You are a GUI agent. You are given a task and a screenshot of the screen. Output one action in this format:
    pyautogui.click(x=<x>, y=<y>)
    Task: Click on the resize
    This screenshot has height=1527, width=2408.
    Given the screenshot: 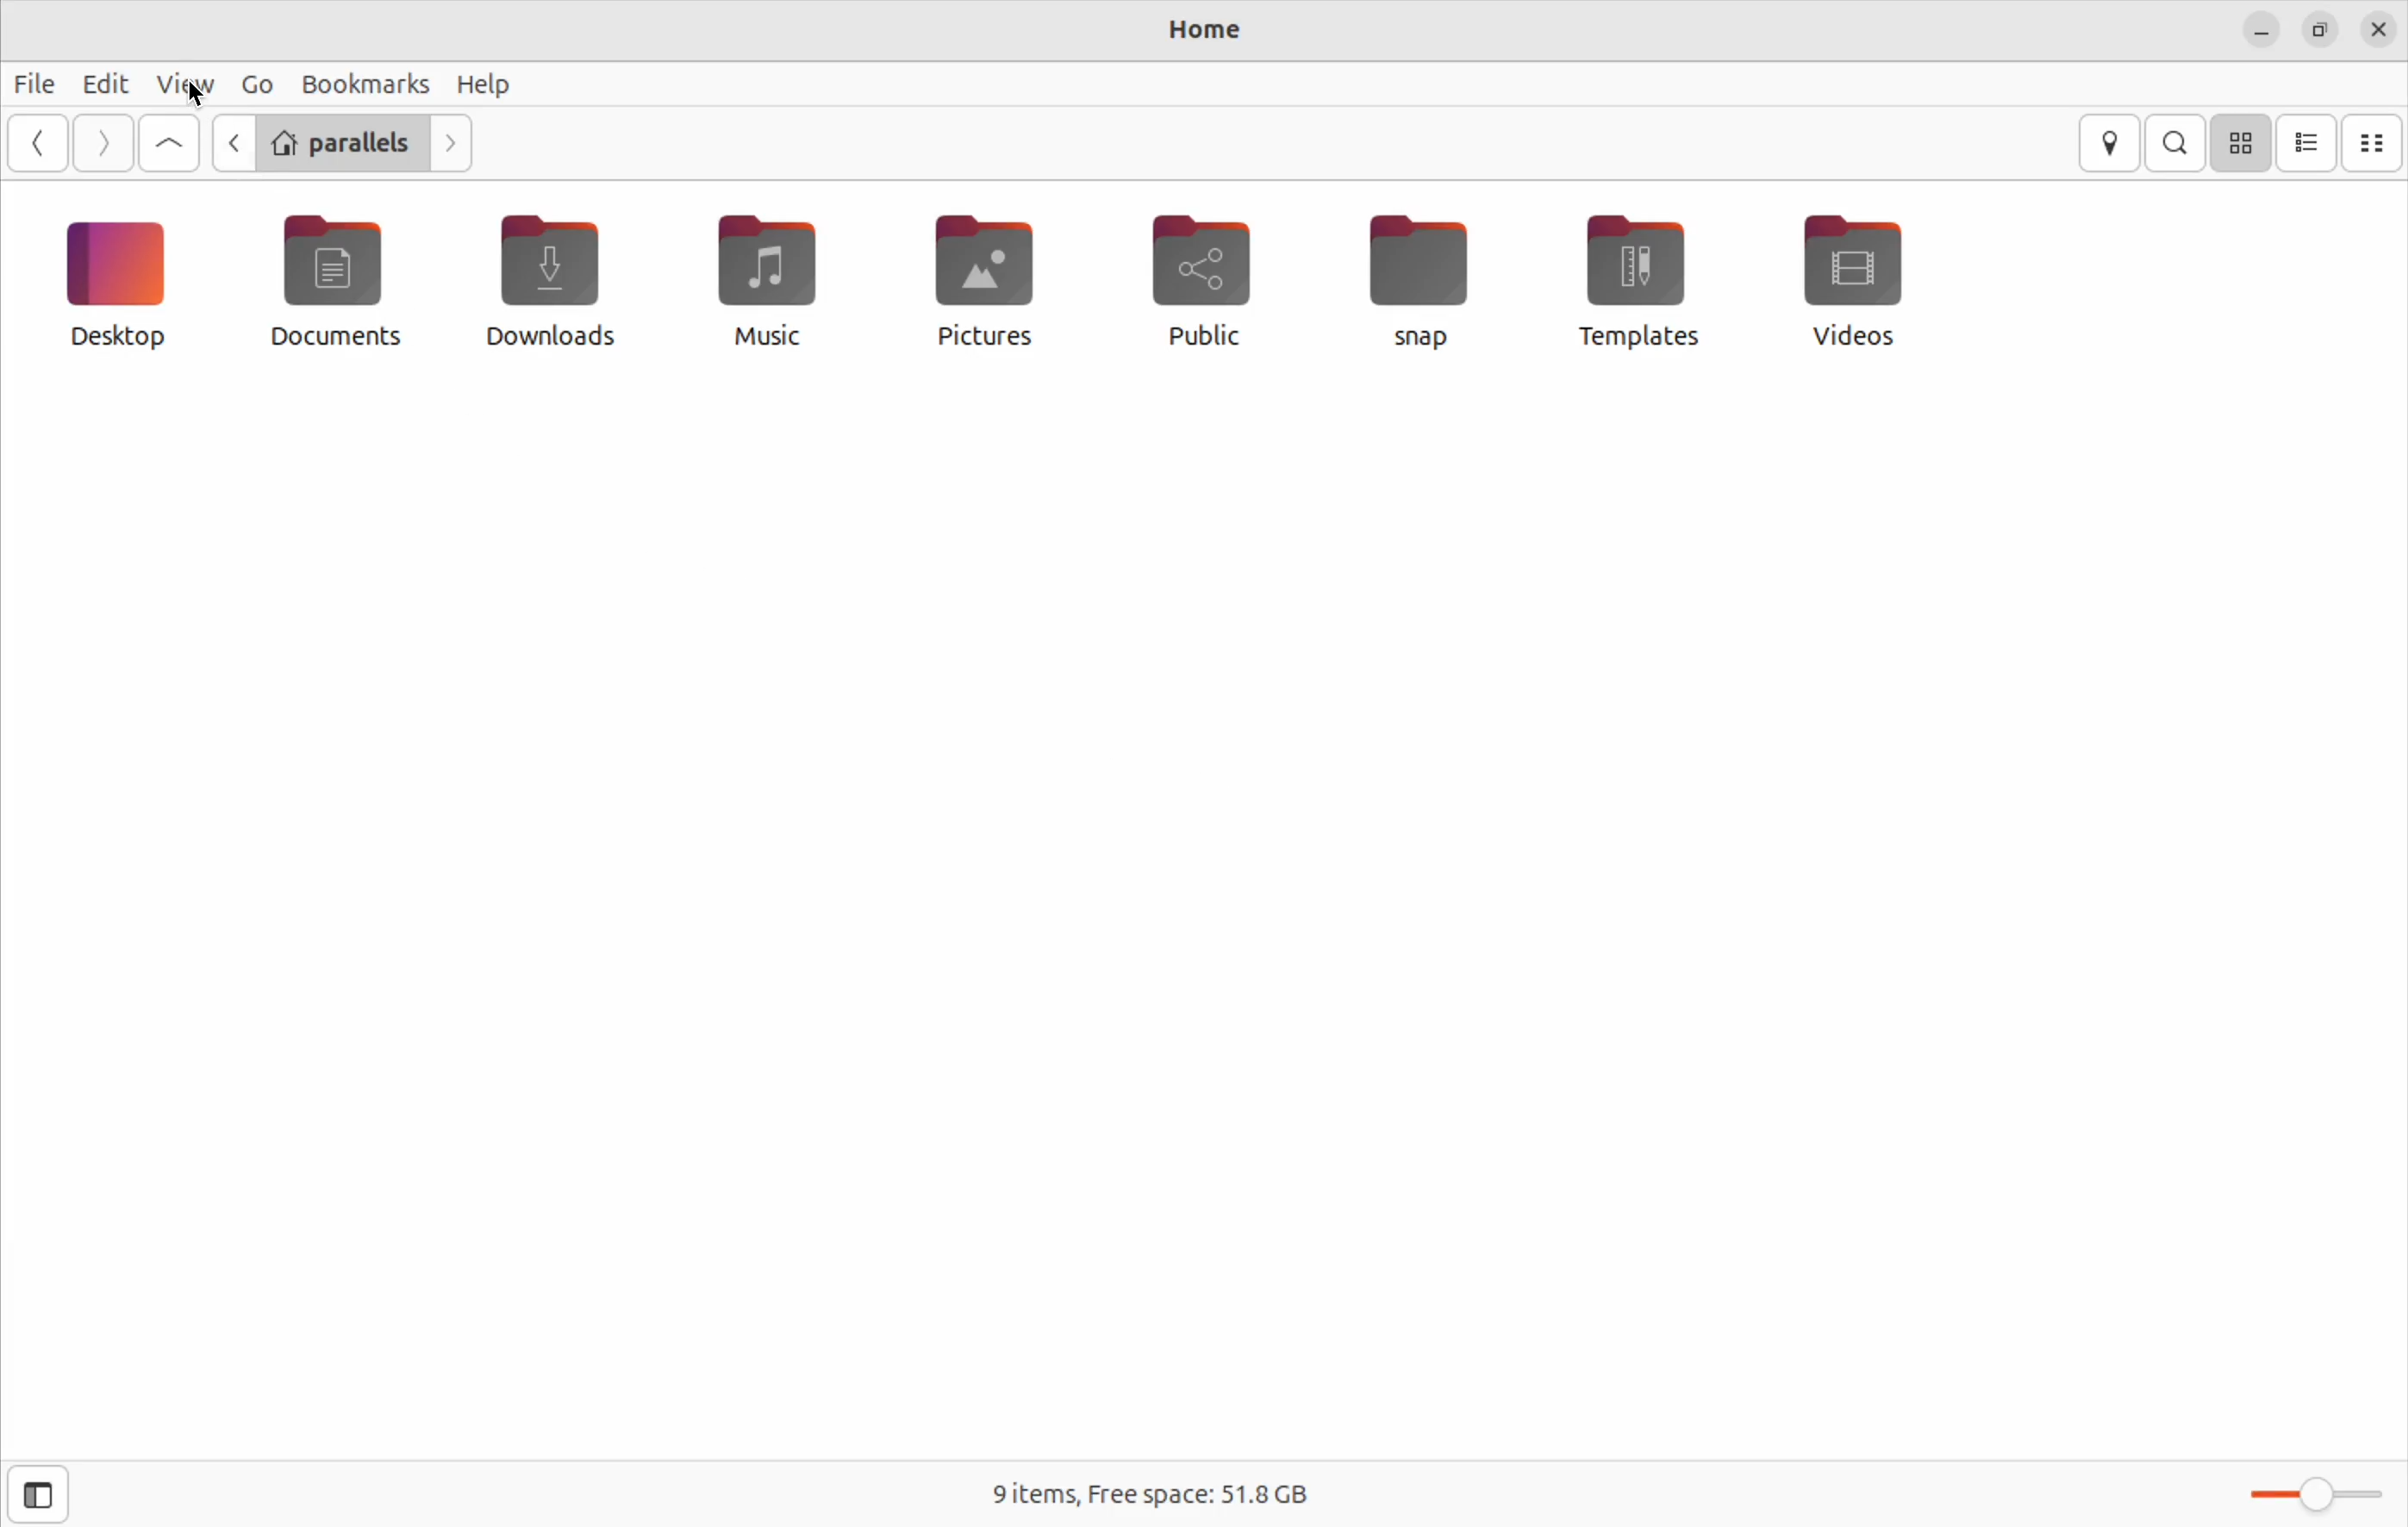 What is the action you would take?
    pyautogui.click(x=2317, y=32)
    